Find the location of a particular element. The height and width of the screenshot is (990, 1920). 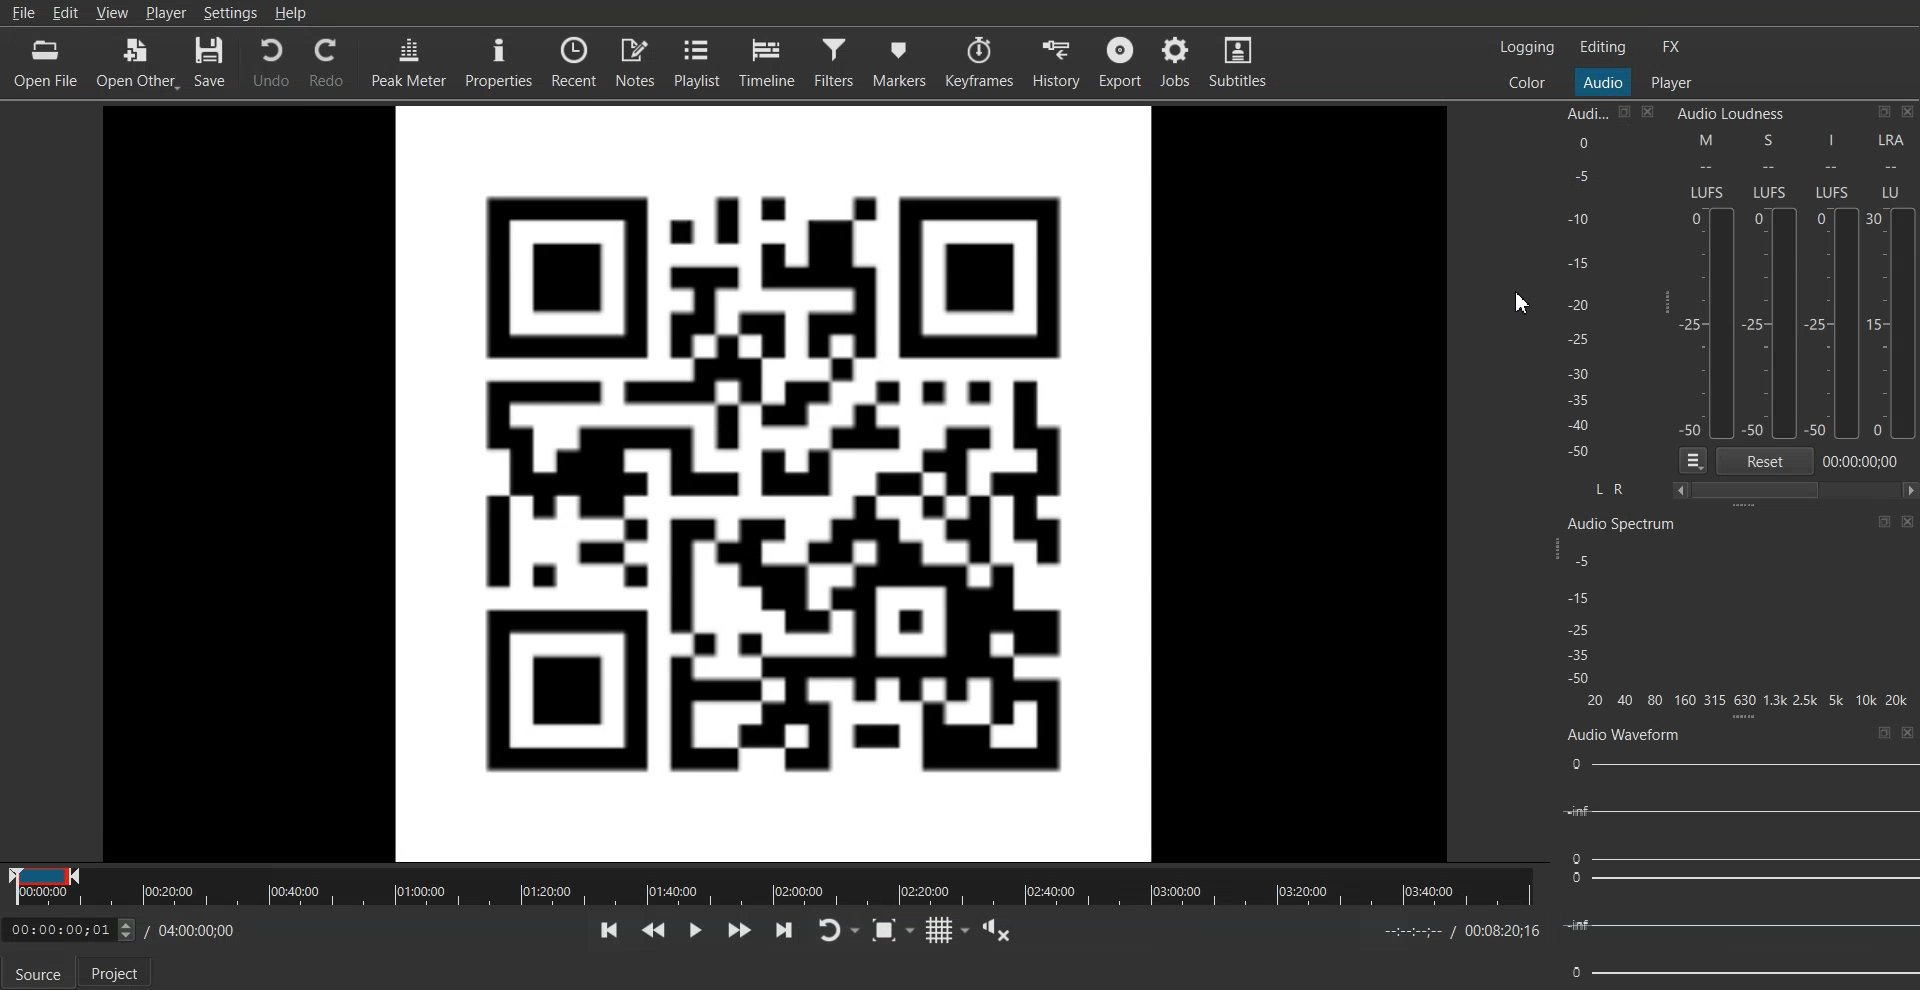

End timeline is located at coordinates (1464, 929).